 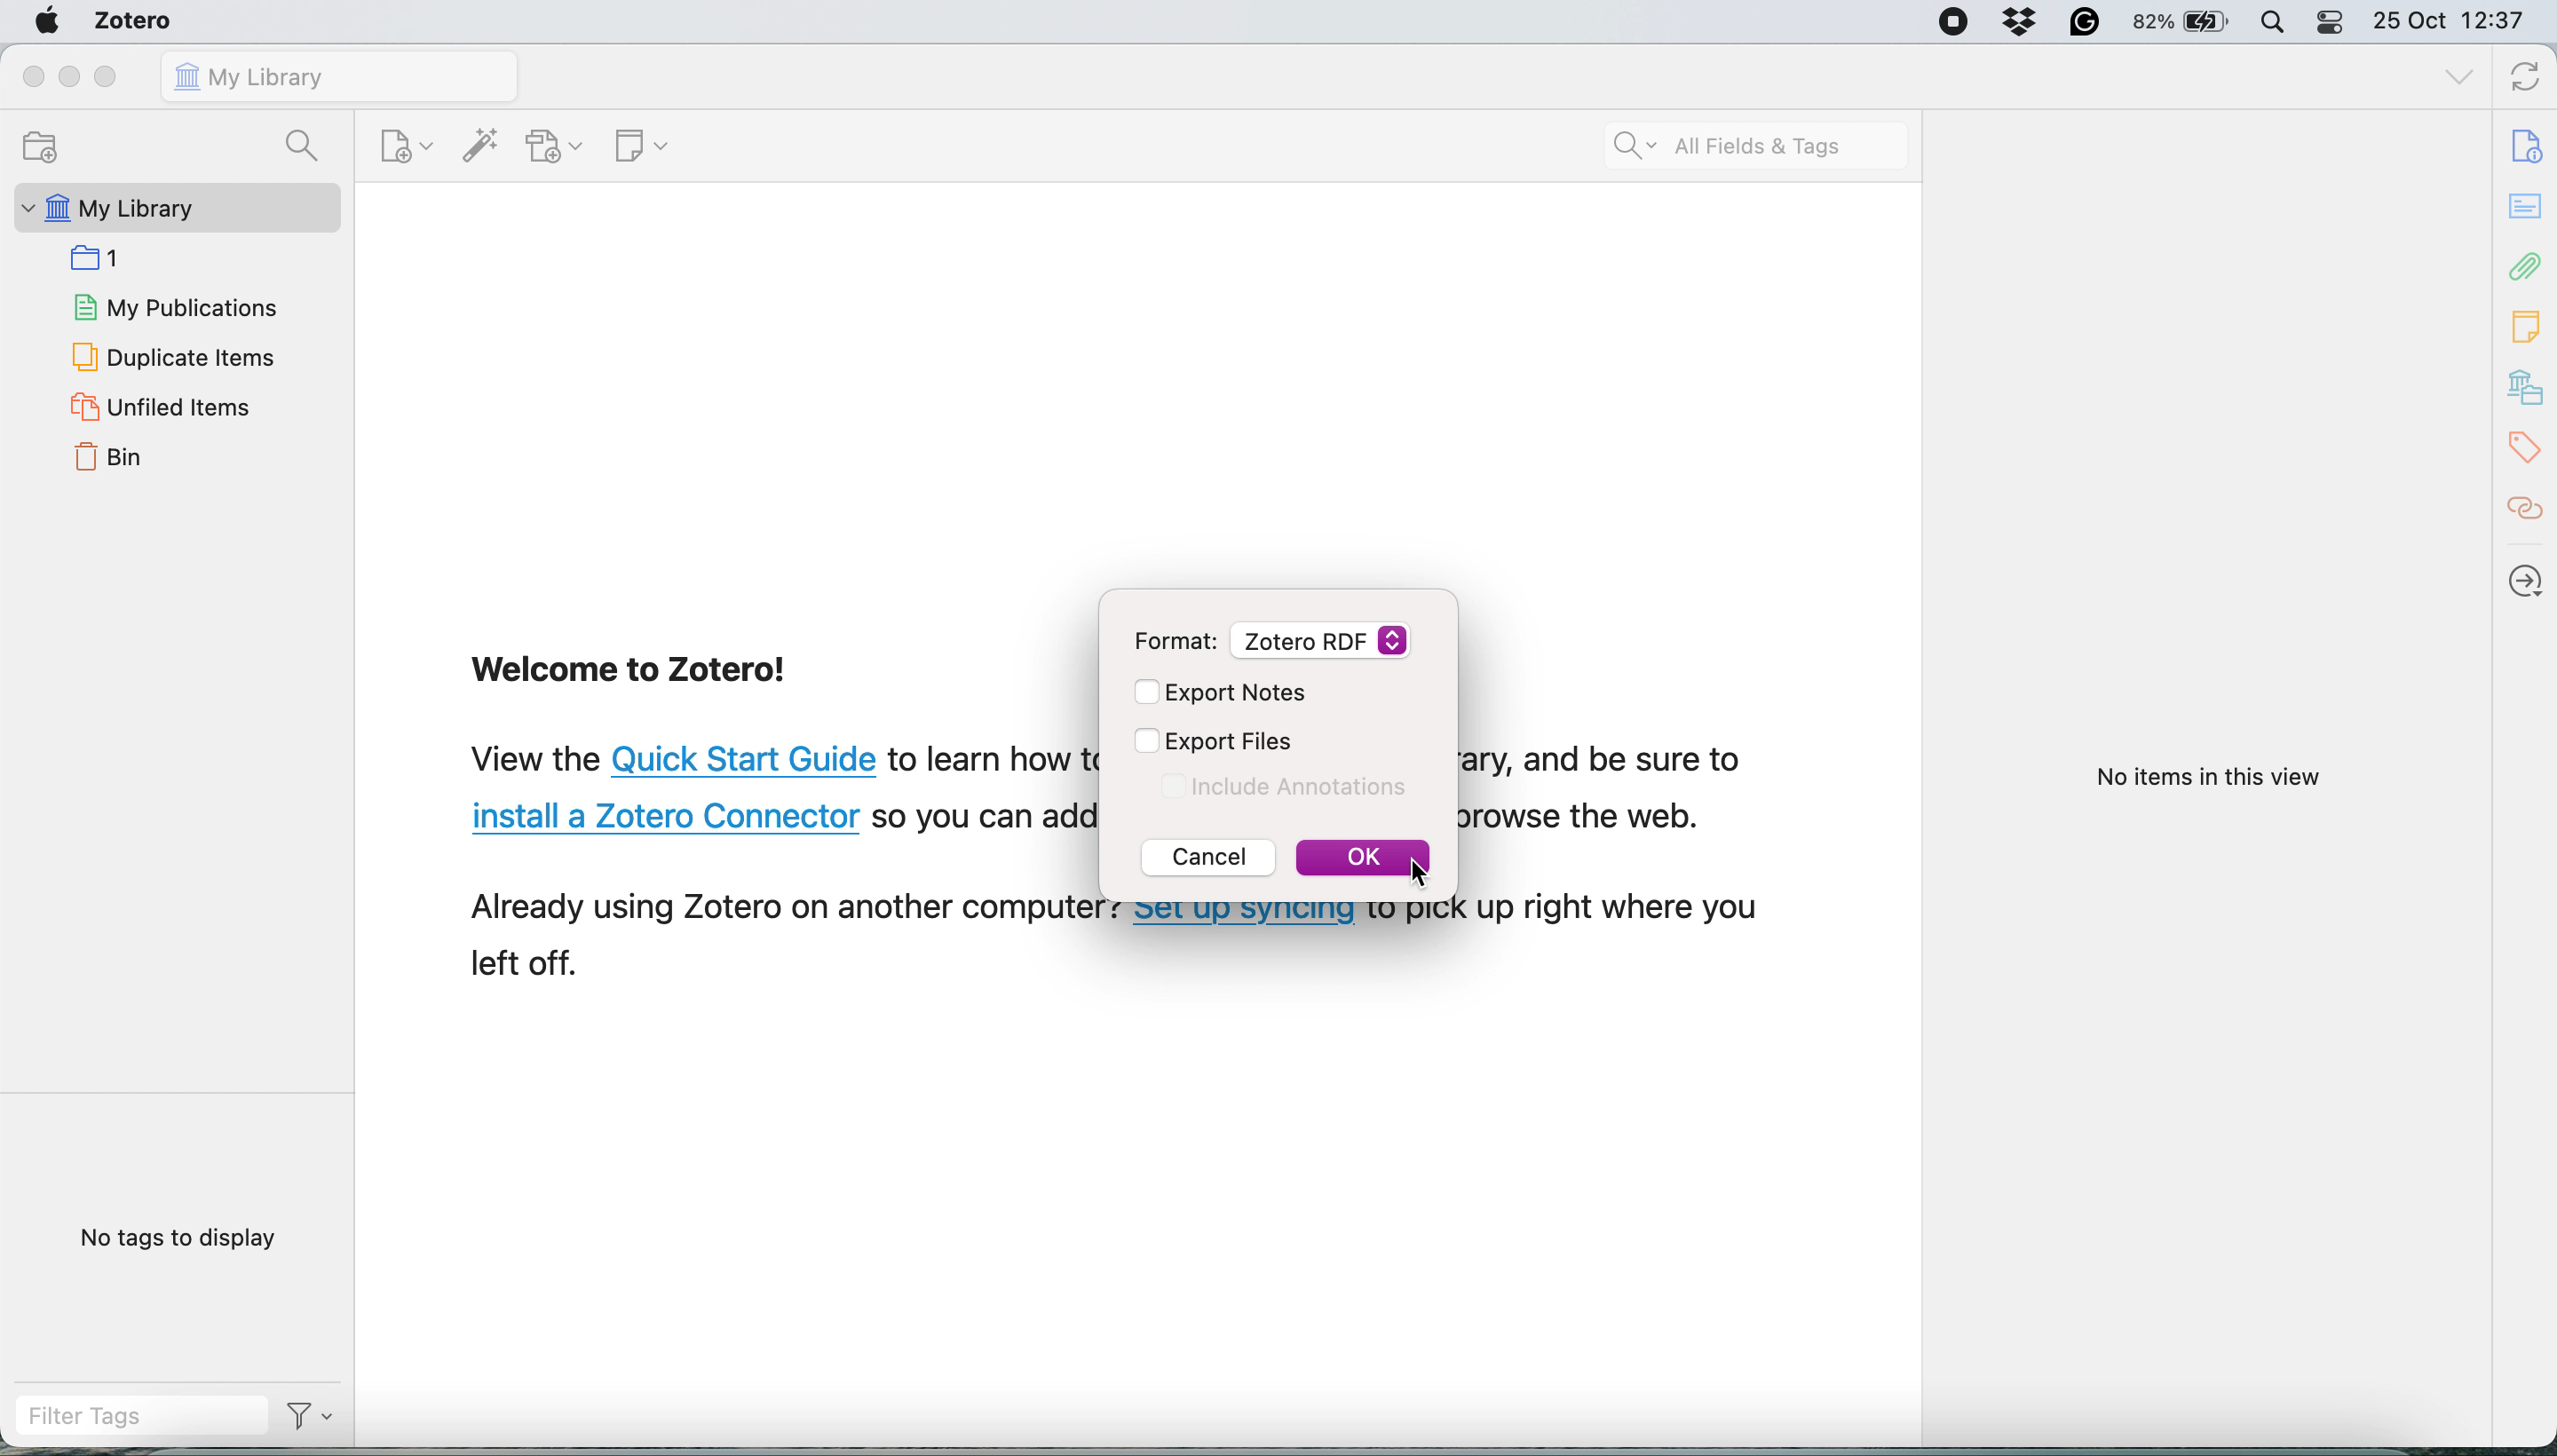 What do you see at coordinates (644, 672) in the screenshot?
I see `Welcome to Zotero!` at bounding box center [644, 672].